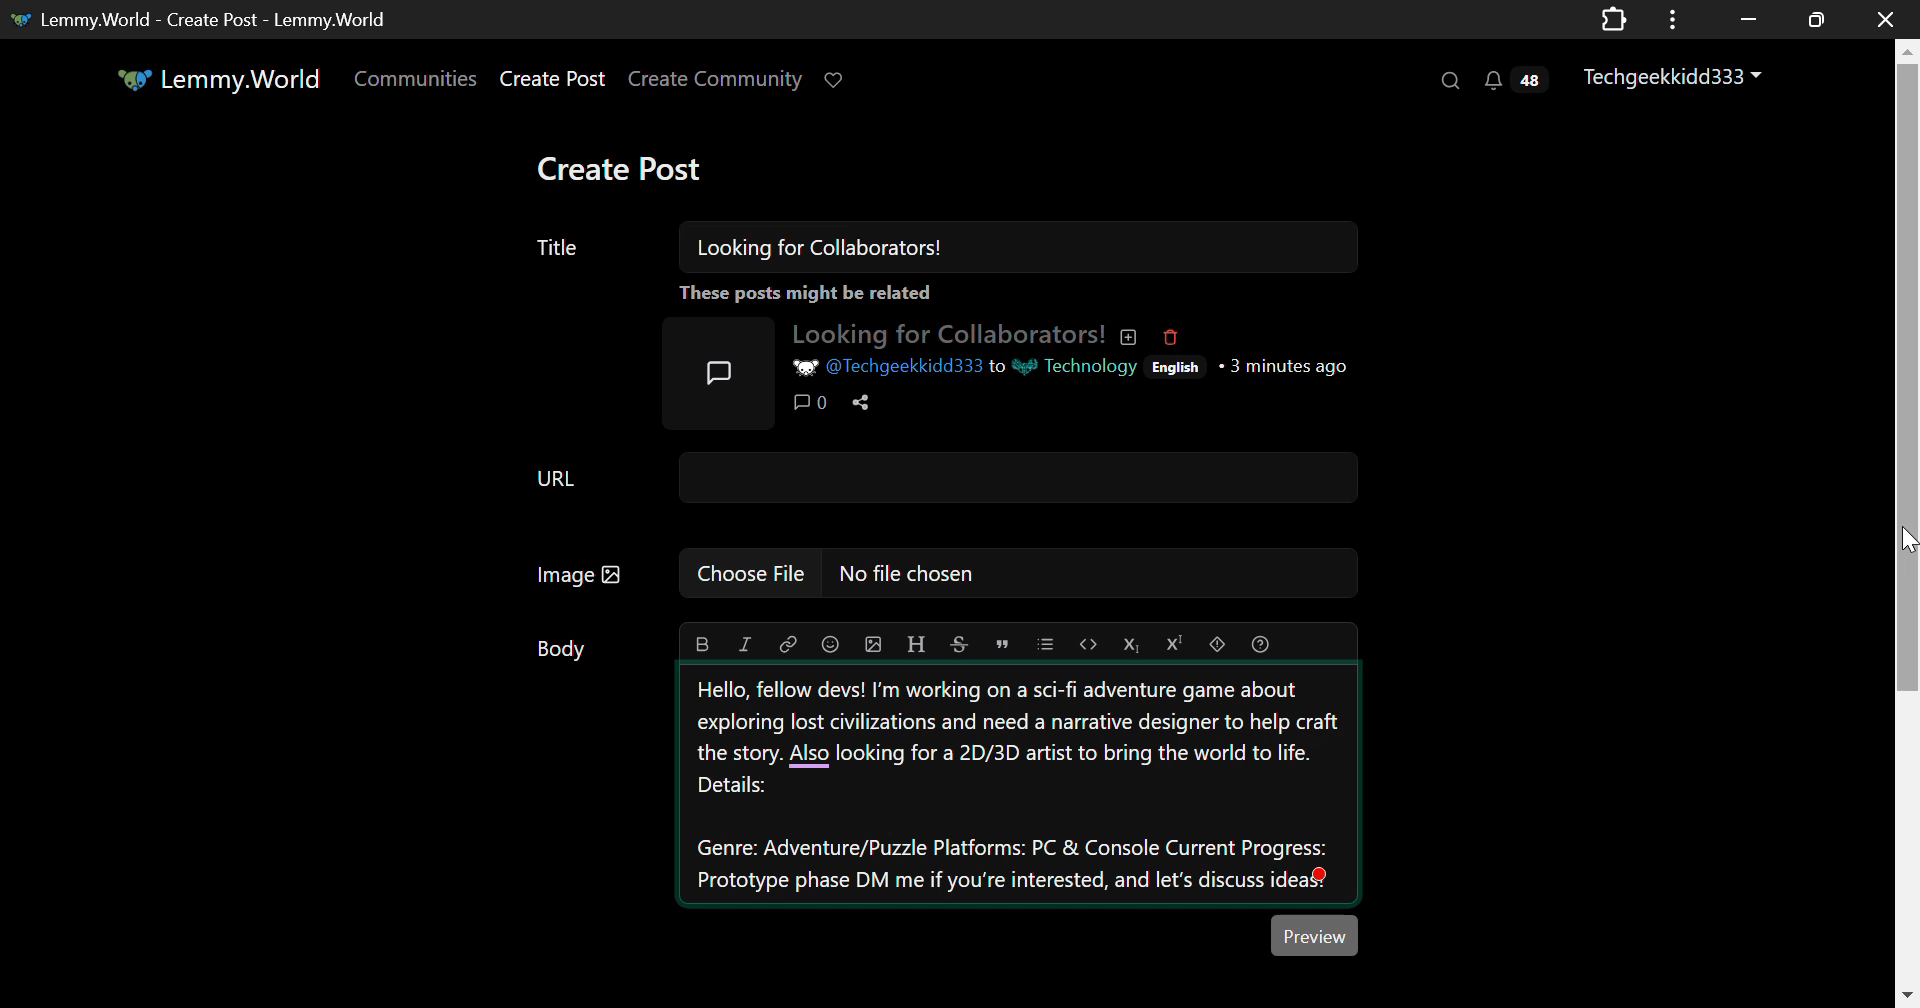 The height and width of the screenshot is (1008, 1920). What do you see at coordinates (1020, 788) in the screenshot?
I see `Hello, fellow devs! I'm working on a sci-fi adventure game about exploring lost civilizations and need a narrative designer to help craft the story. Also looking for a 2D/3D artist to bring the world to life. Details: Genre: Adventure/Puzzle Platforms: PC & Console Current Progress: Prototype phase DM me if you're interested, and let's discuss ideas.` at bounding box center [1020, 788].